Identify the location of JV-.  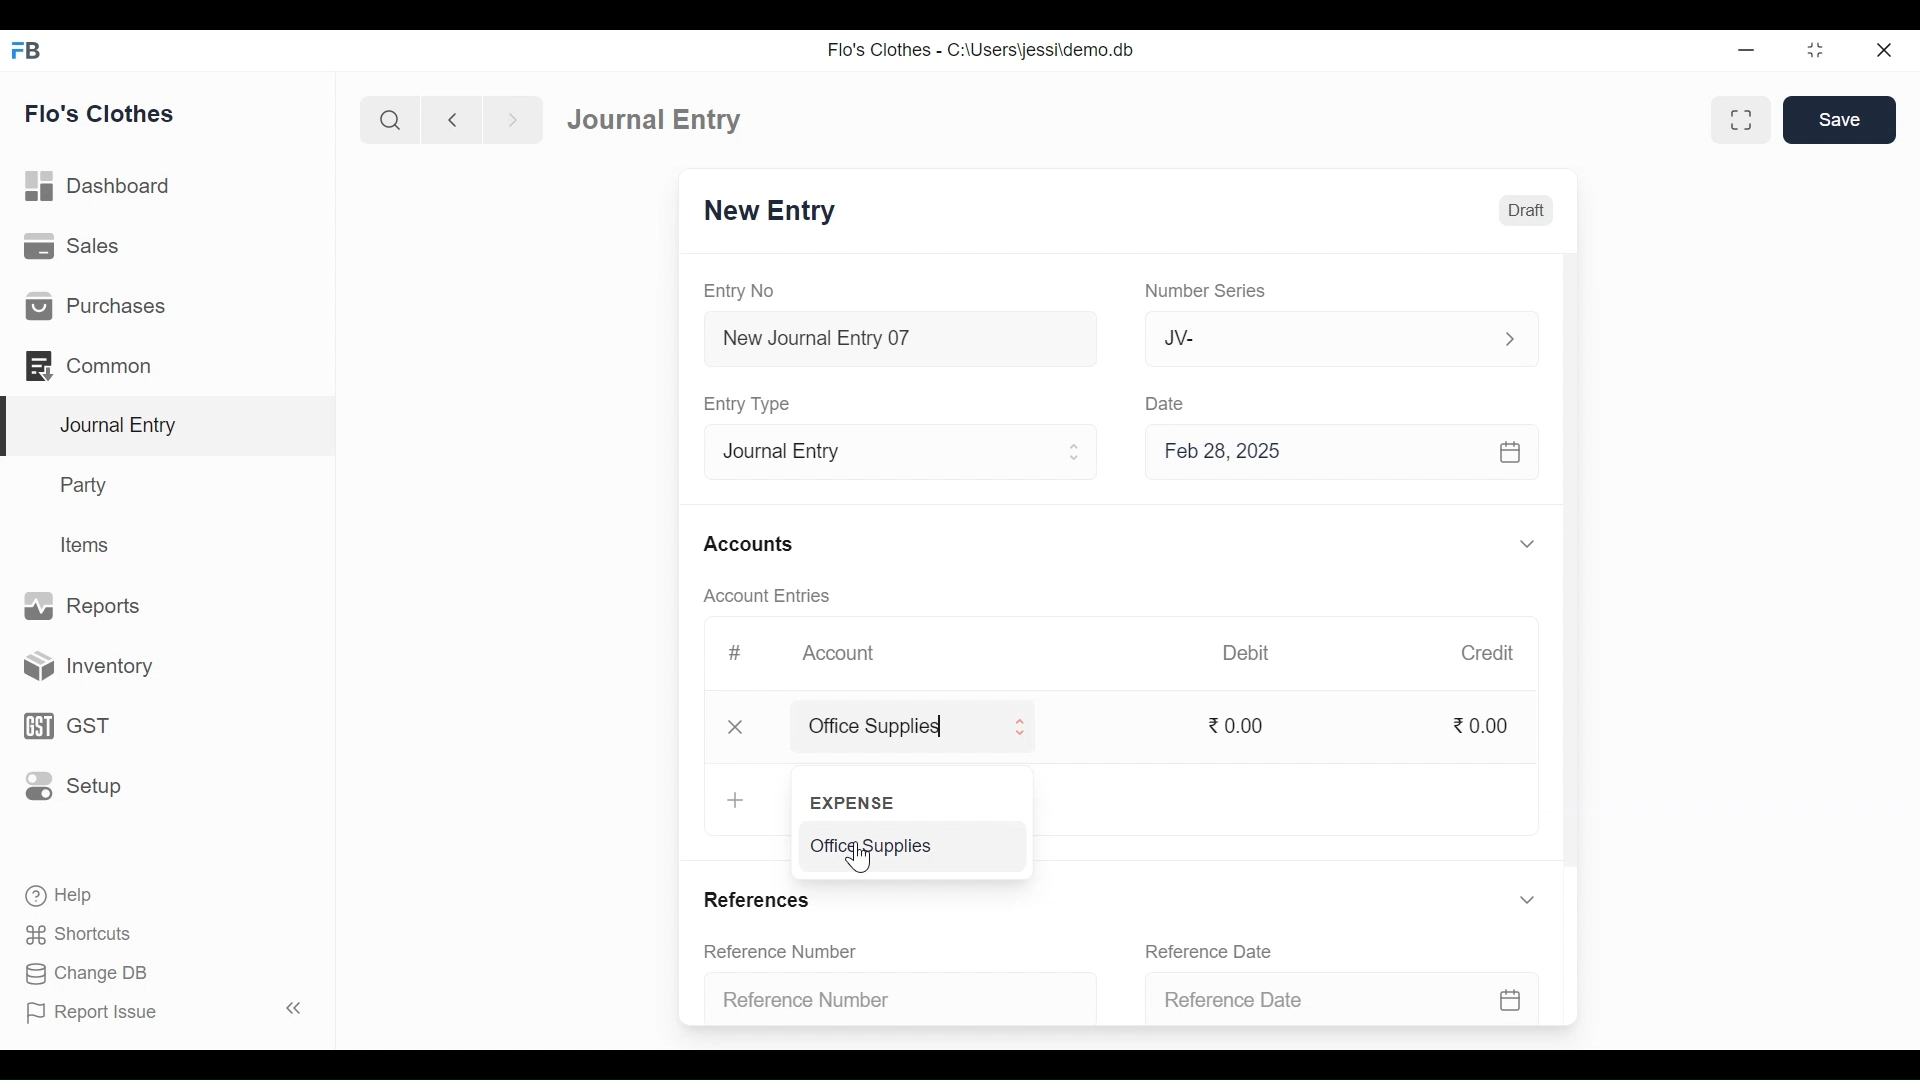
(1306, 339).